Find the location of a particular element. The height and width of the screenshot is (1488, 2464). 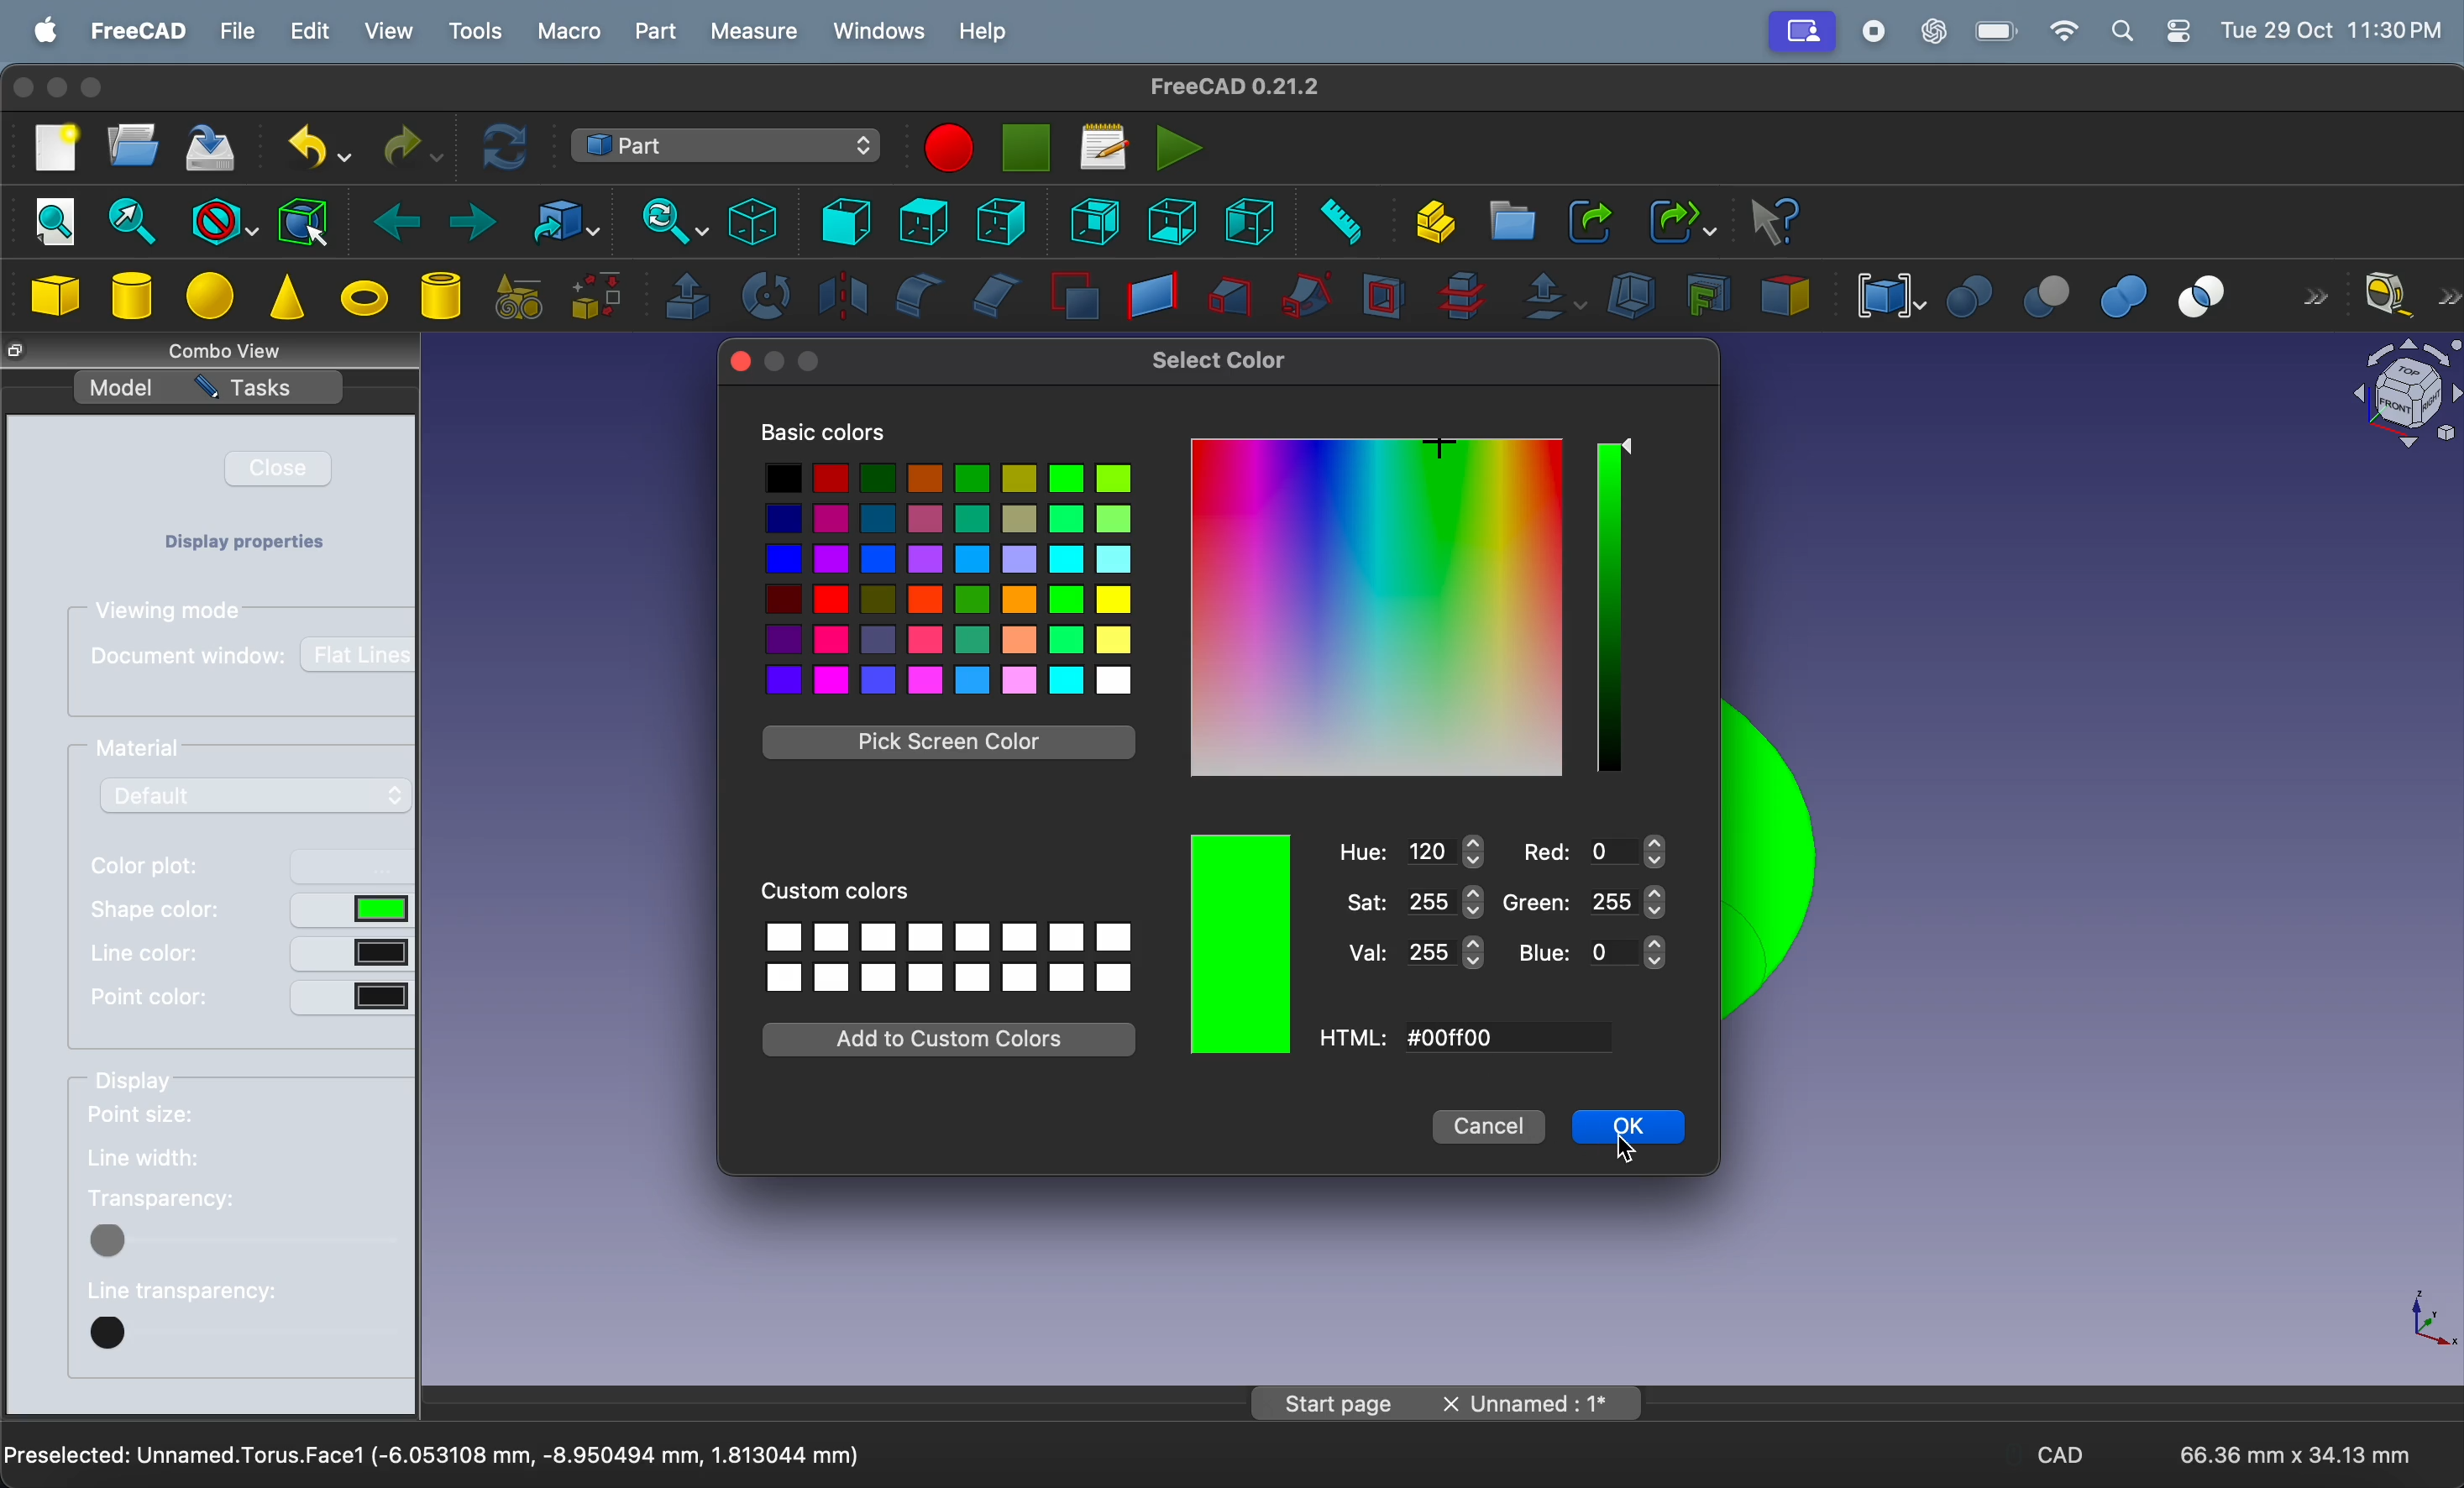

color per face is located at coordinates (1784, 294).